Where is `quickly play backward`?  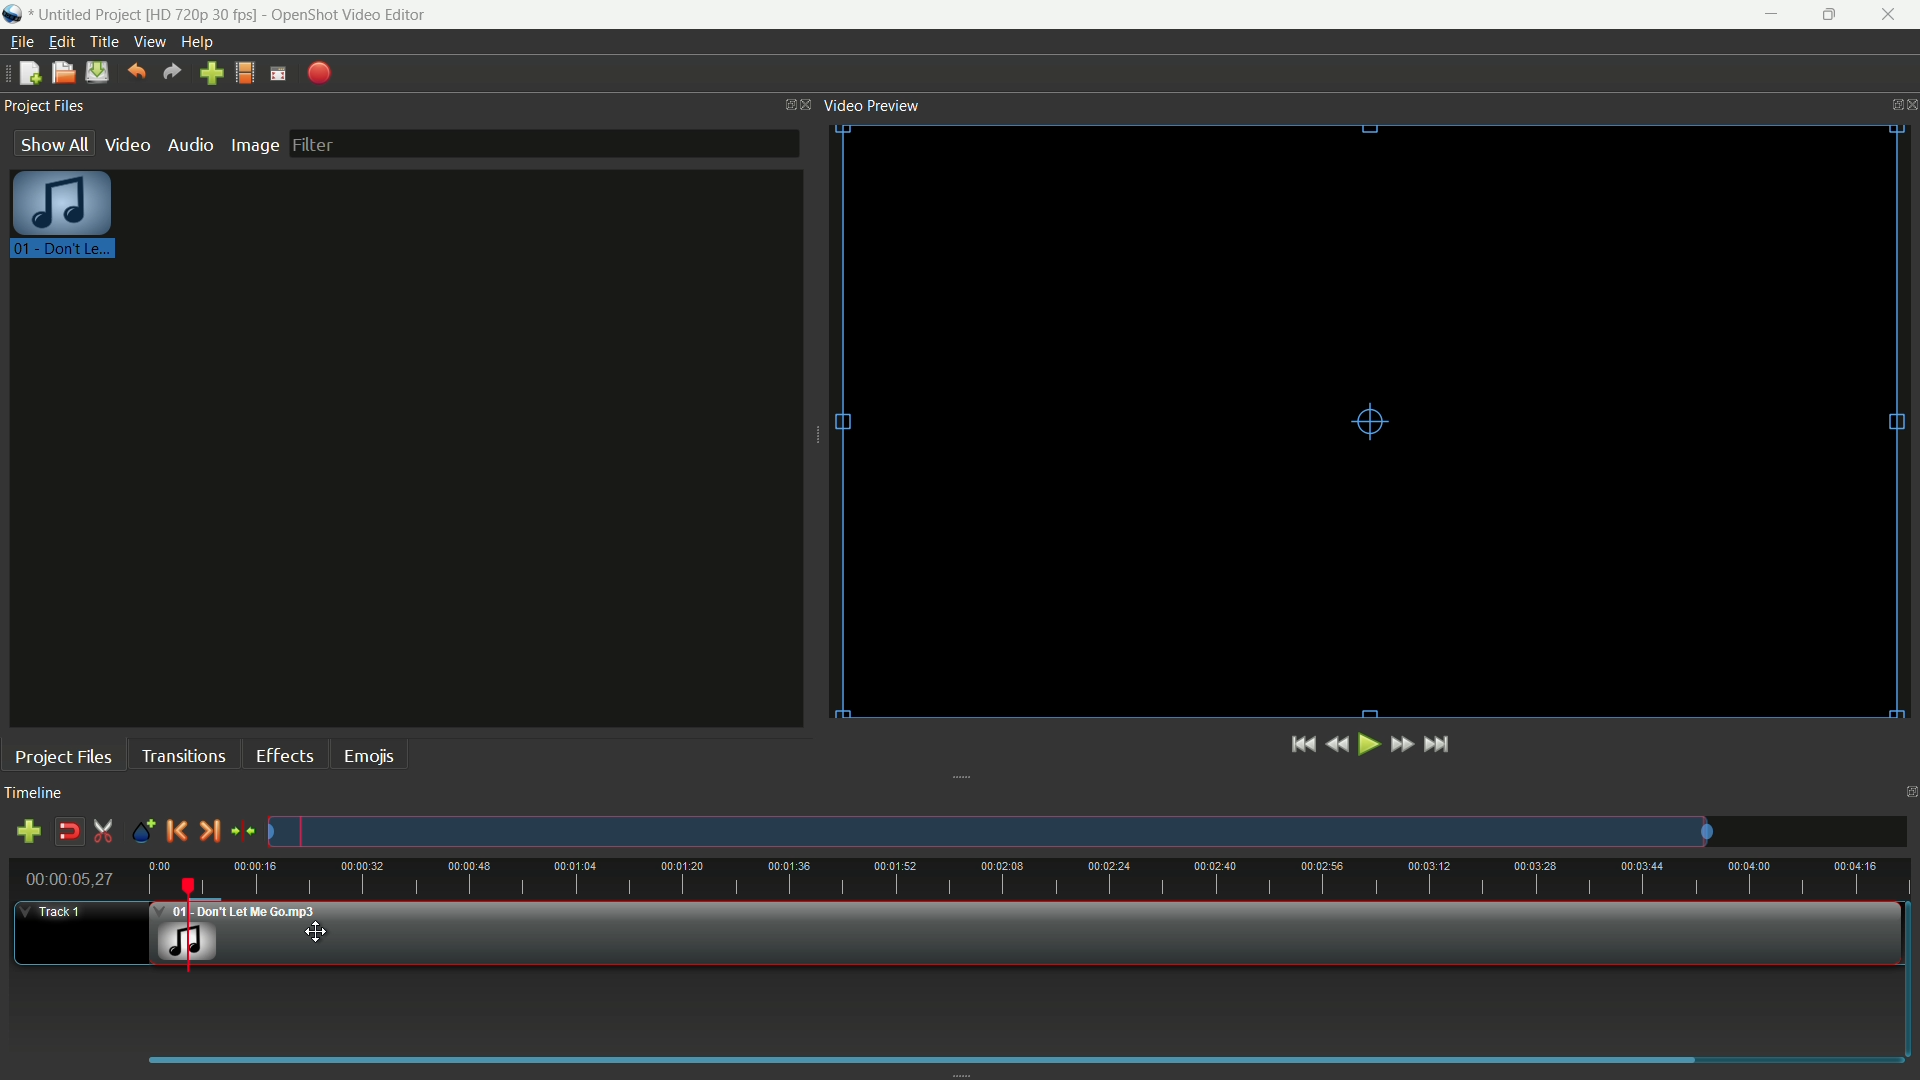 quickly play backward is located at coordinates (1340, 744).